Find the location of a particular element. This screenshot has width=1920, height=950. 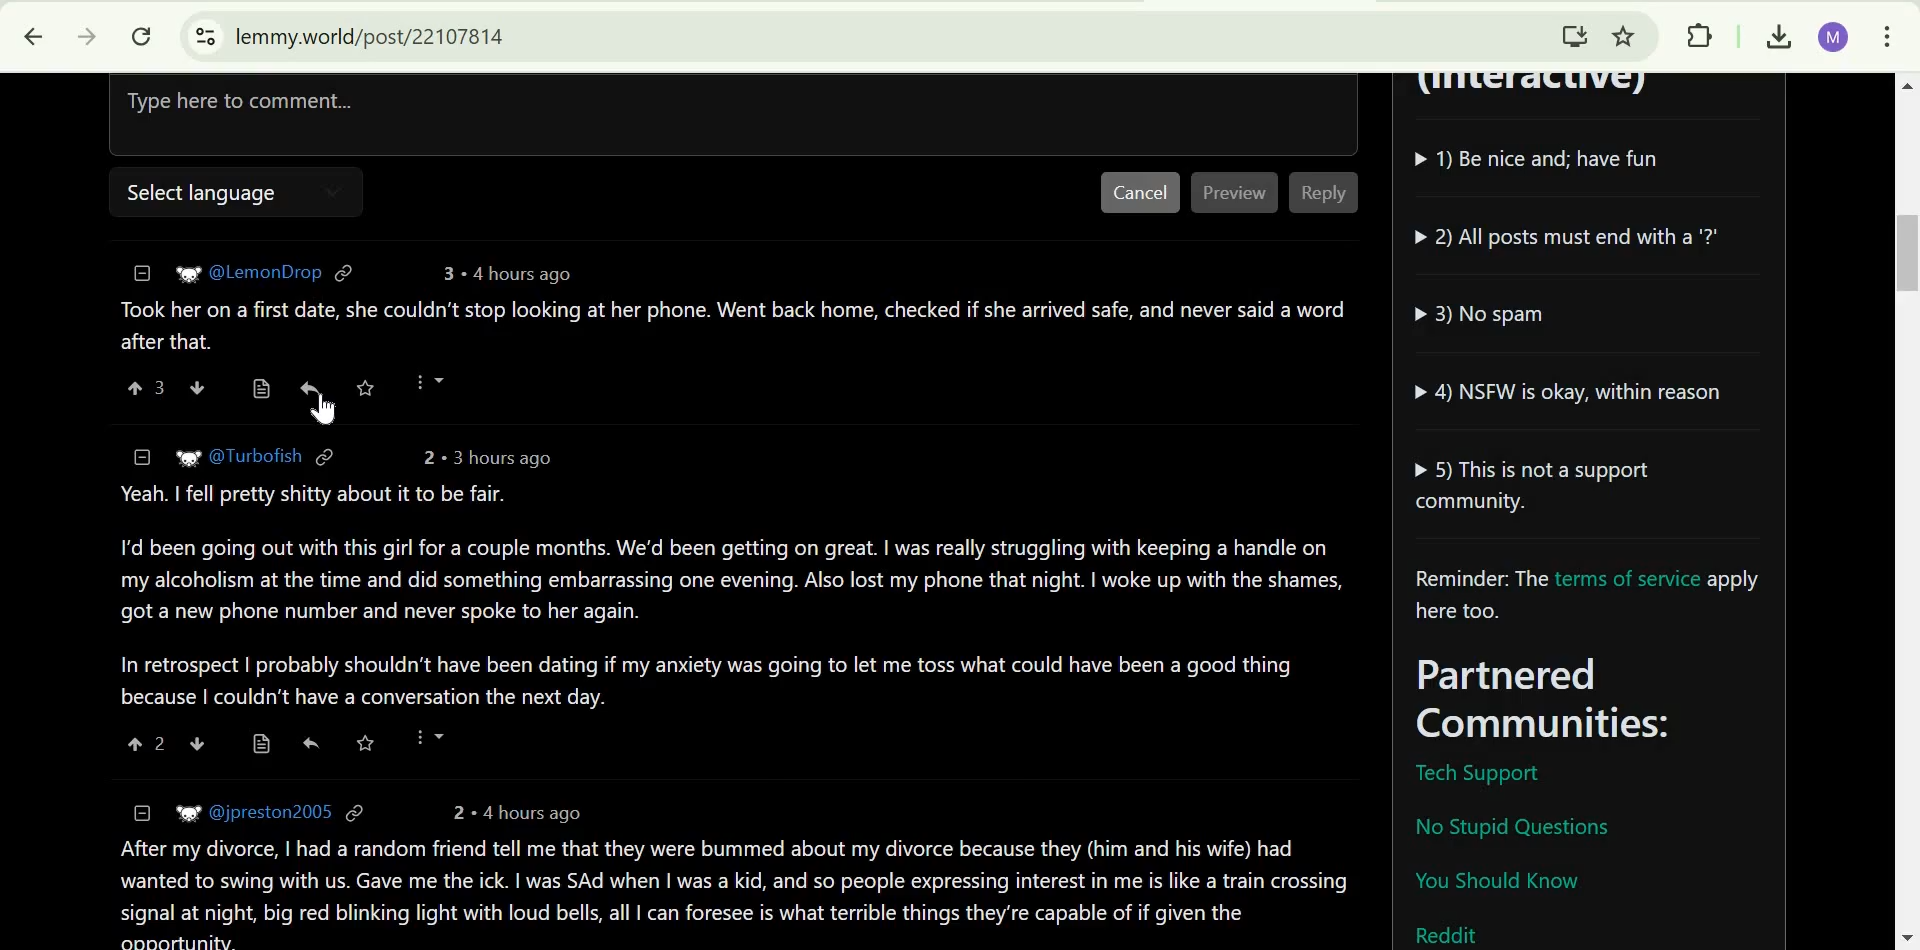

Bookmark this tab is located at coordinates (1625, 33).